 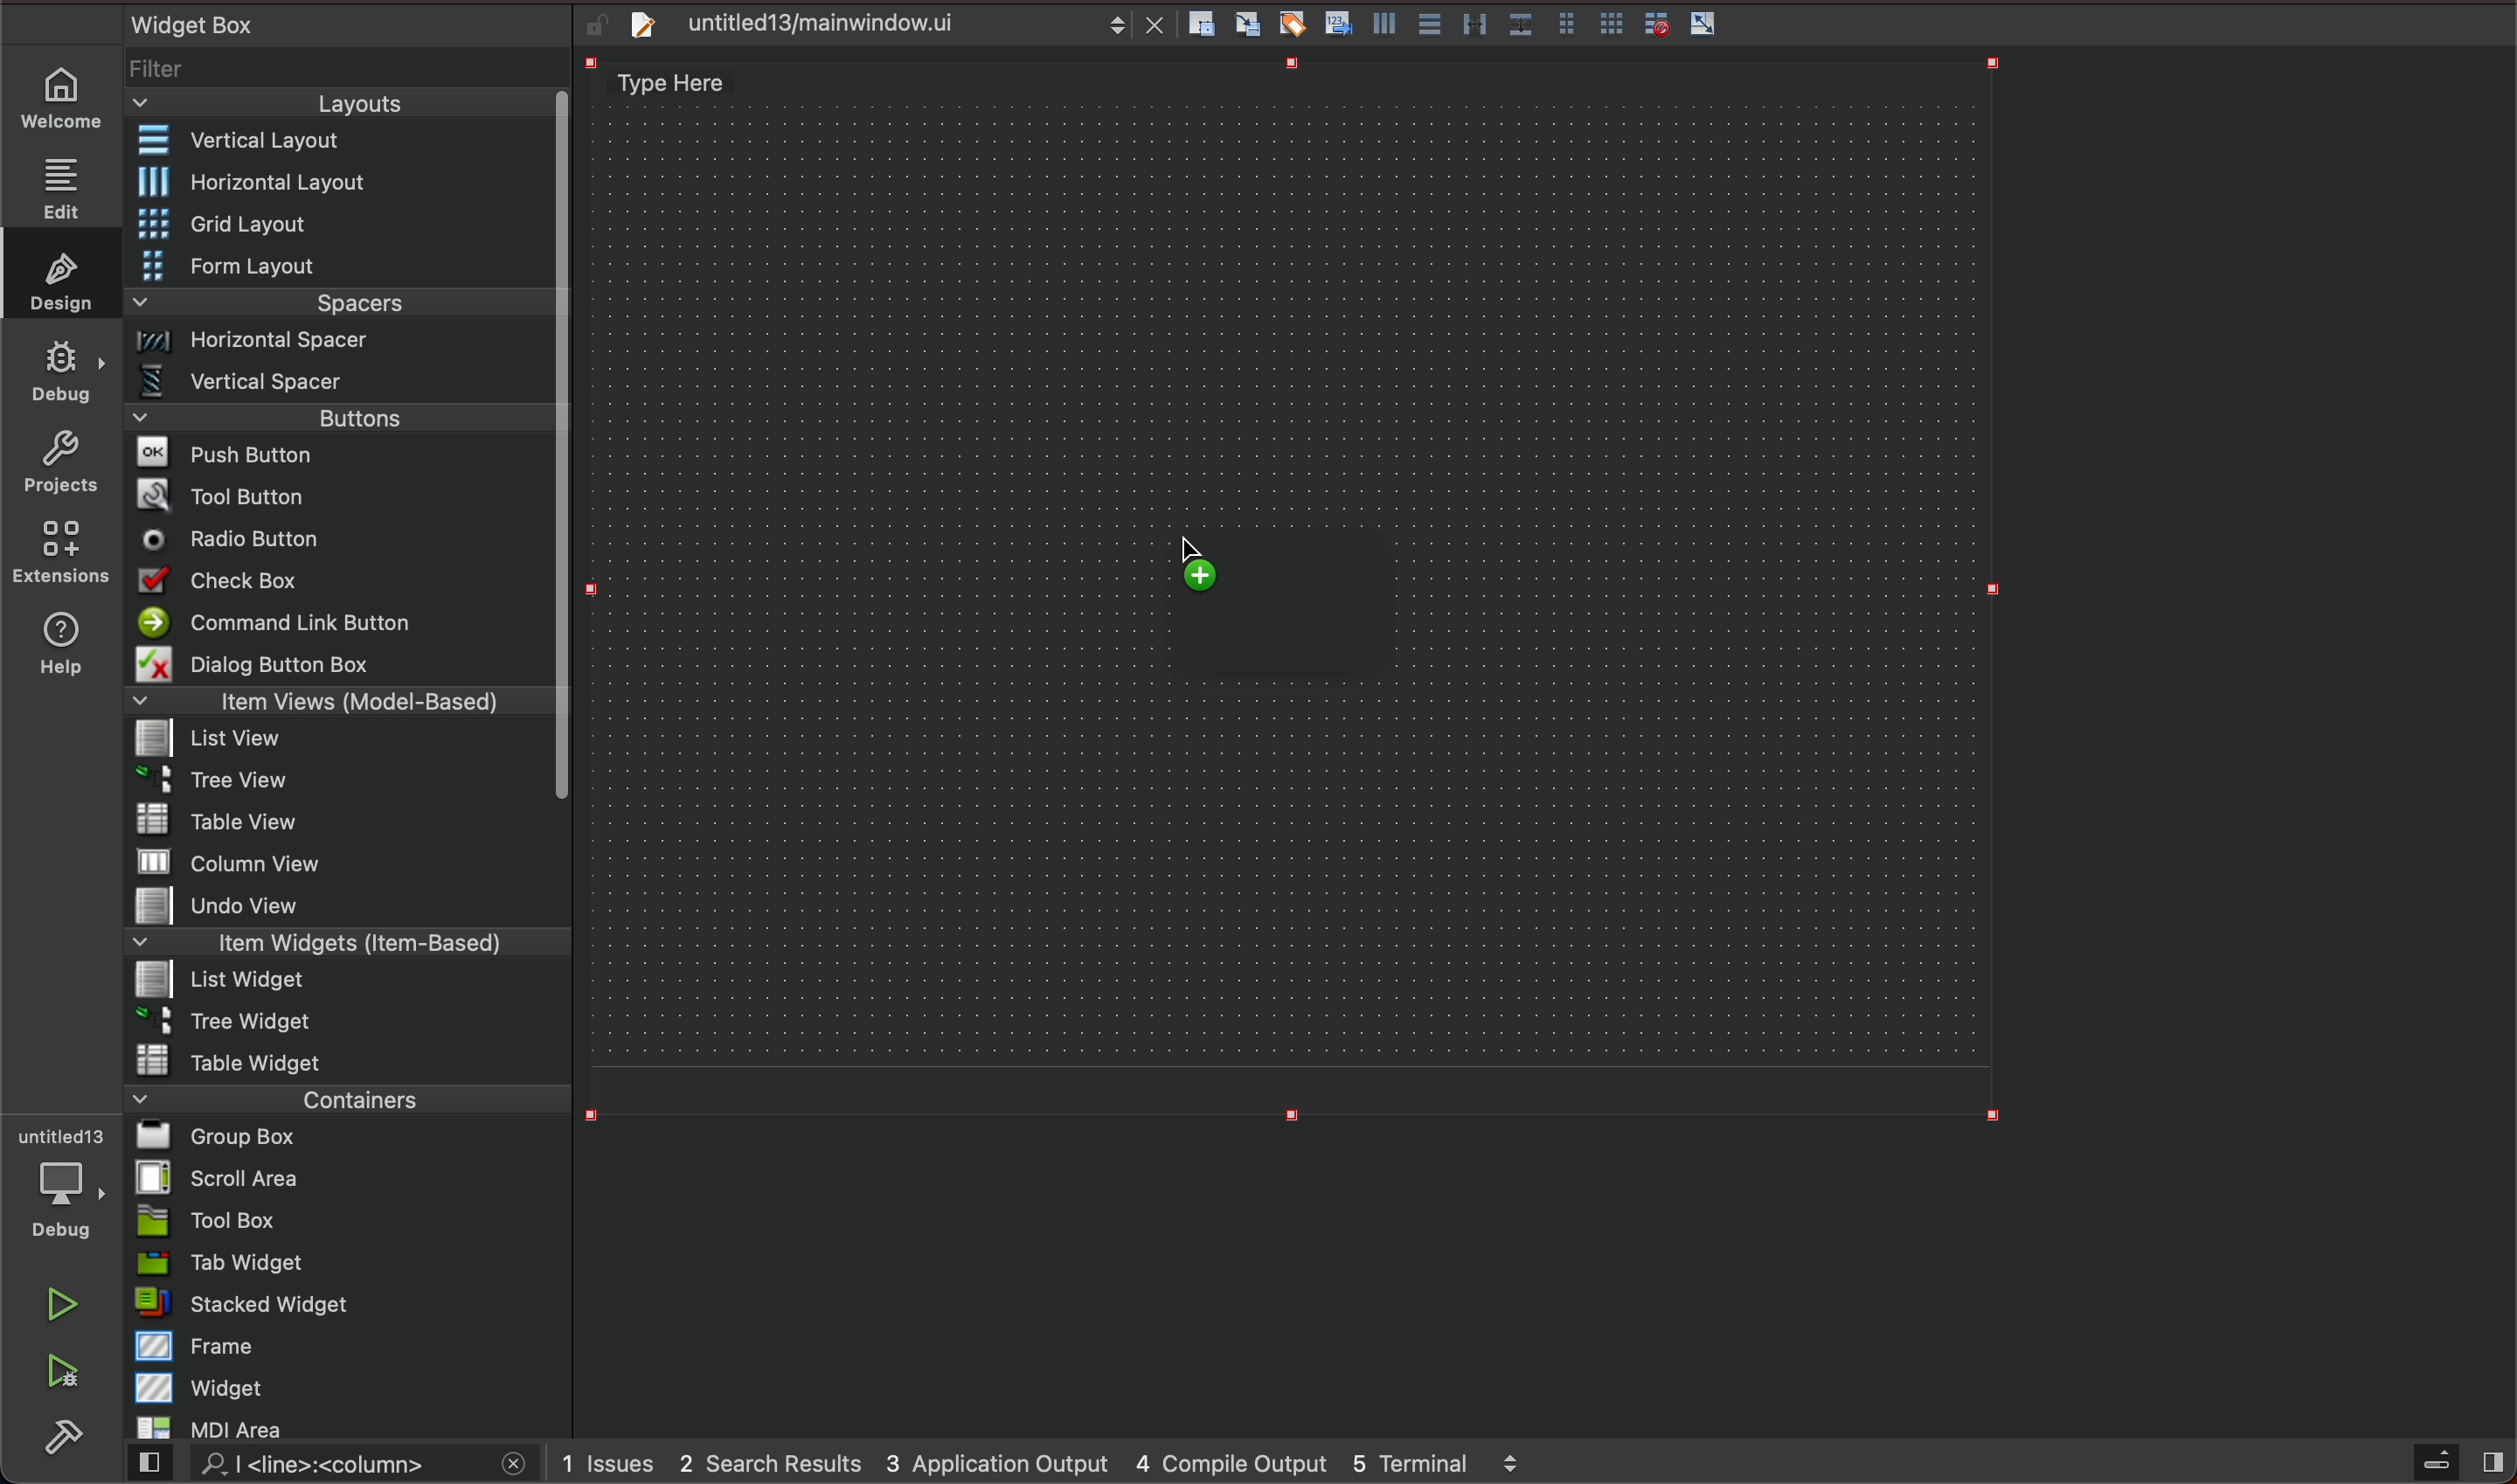 What do you see at coordinates (347, 1097) in the screenshot?
I see `containers` at bounding box center [347, 1097].